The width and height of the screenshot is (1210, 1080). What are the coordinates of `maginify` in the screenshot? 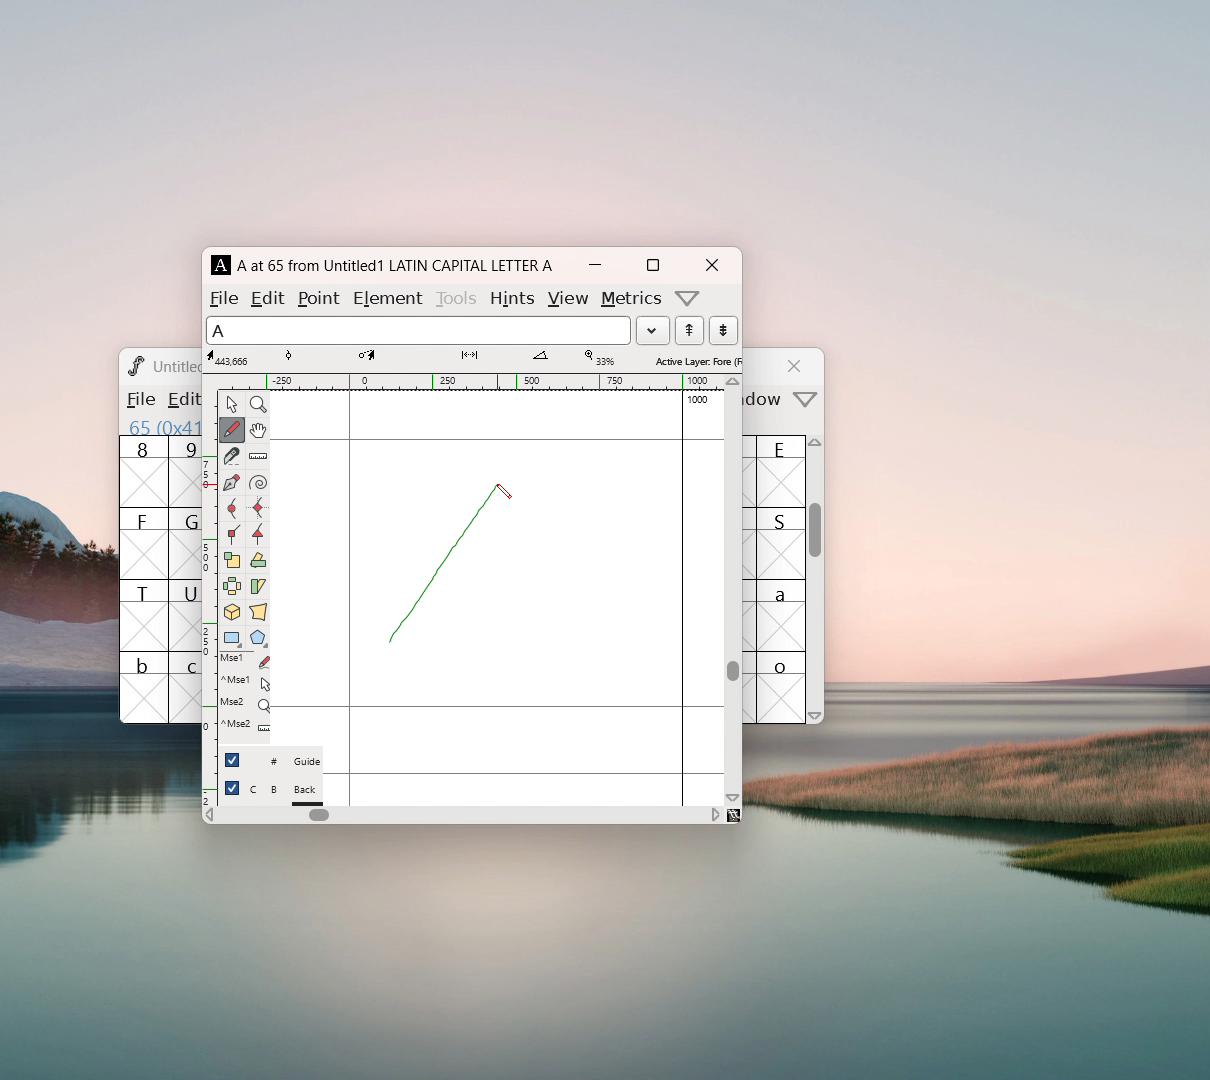 It's located at (258, 404).